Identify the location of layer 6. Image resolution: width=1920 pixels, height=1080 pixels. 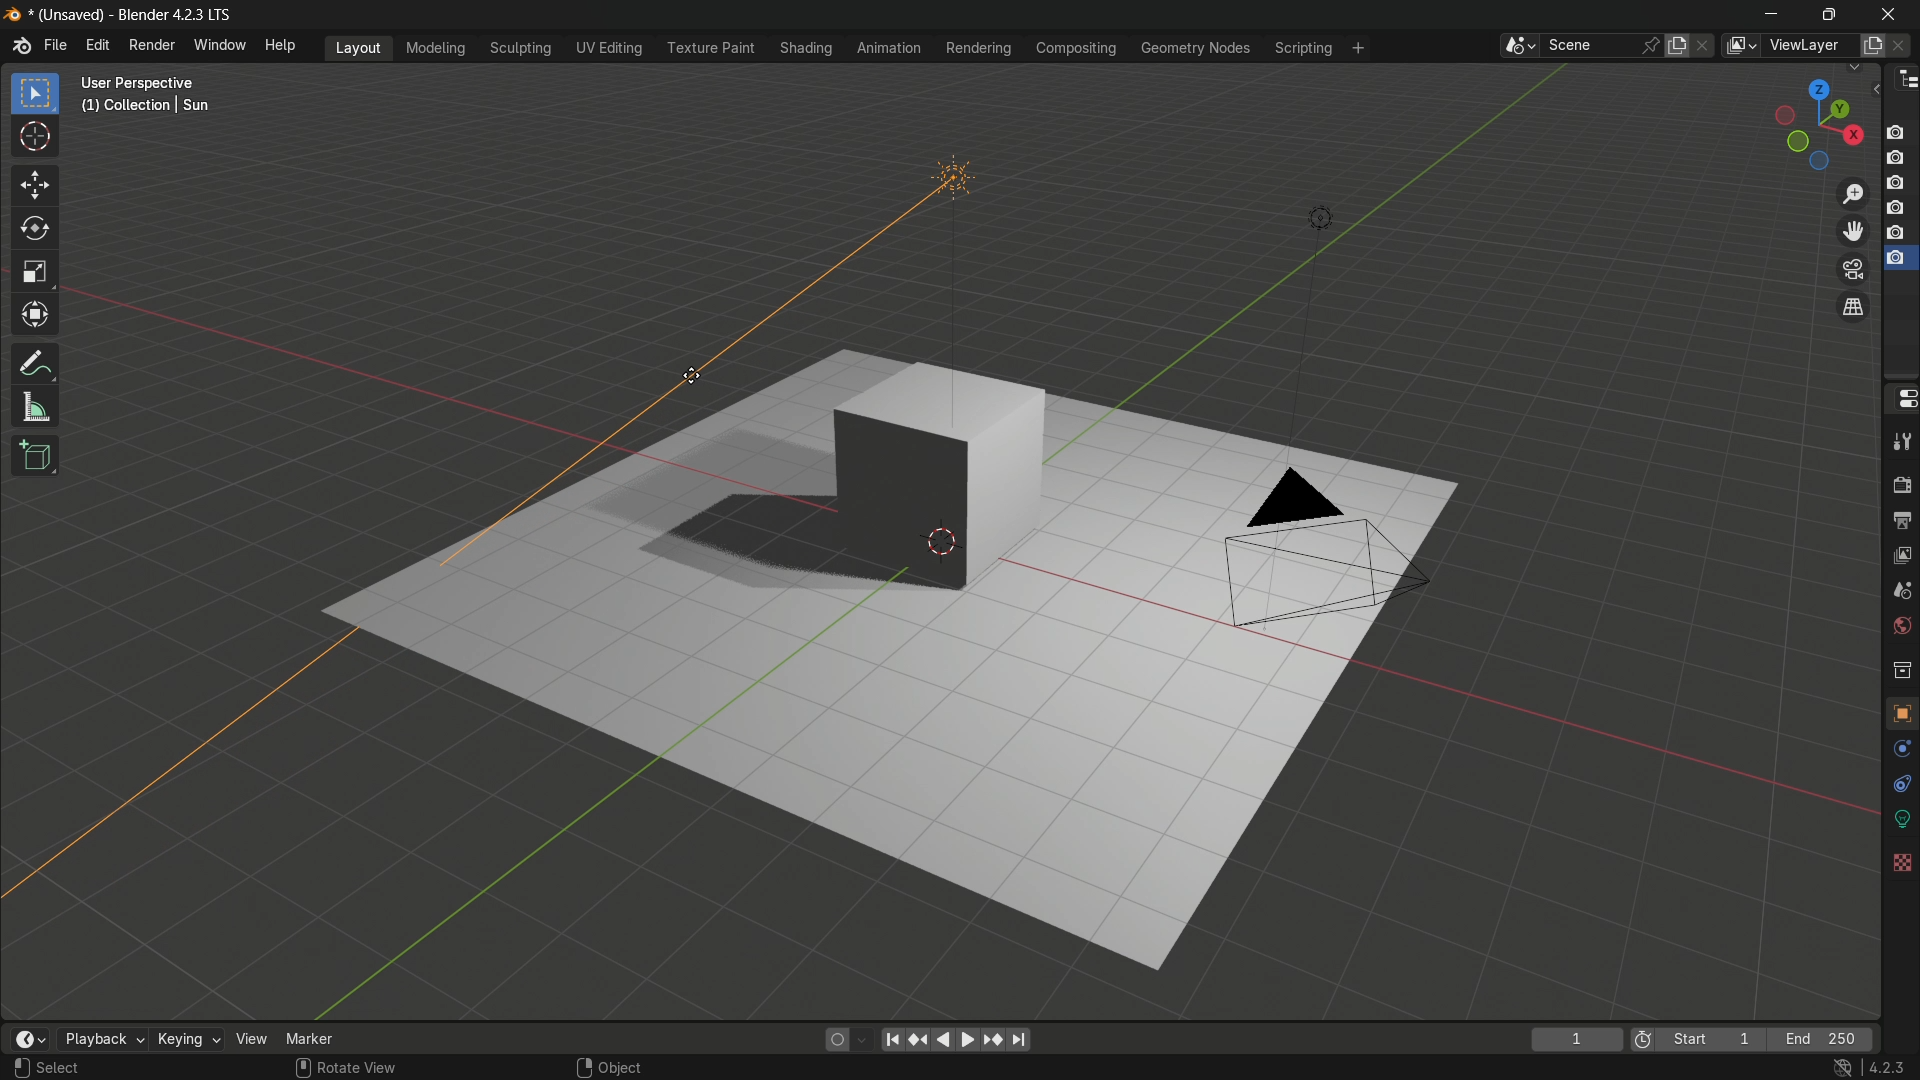
(1895, 259).